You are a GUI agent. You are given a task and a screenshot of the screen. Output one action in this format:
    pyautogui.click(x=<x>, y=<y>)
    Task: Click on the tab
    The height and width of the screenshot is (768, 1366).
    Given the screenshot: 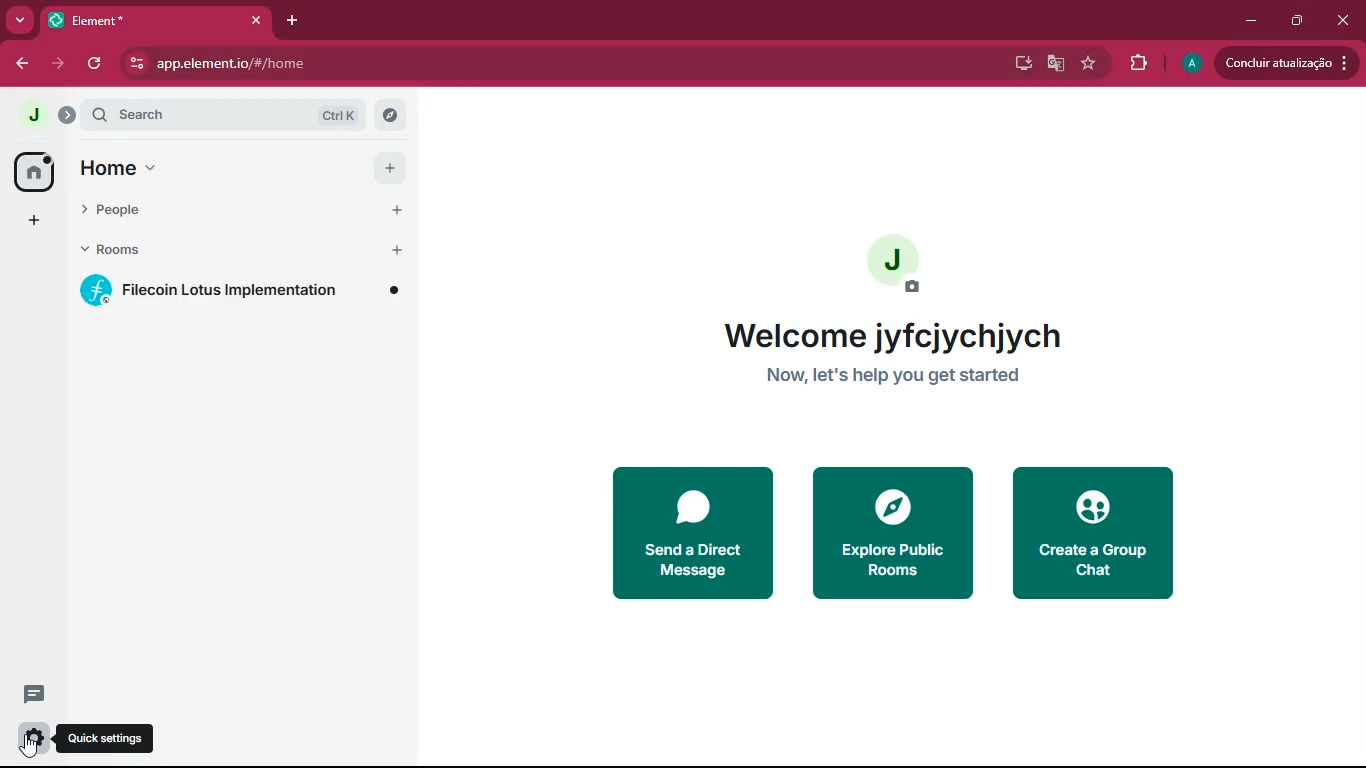 What is the action you would take?
    pyautogui.click(x=134, y=21)
    